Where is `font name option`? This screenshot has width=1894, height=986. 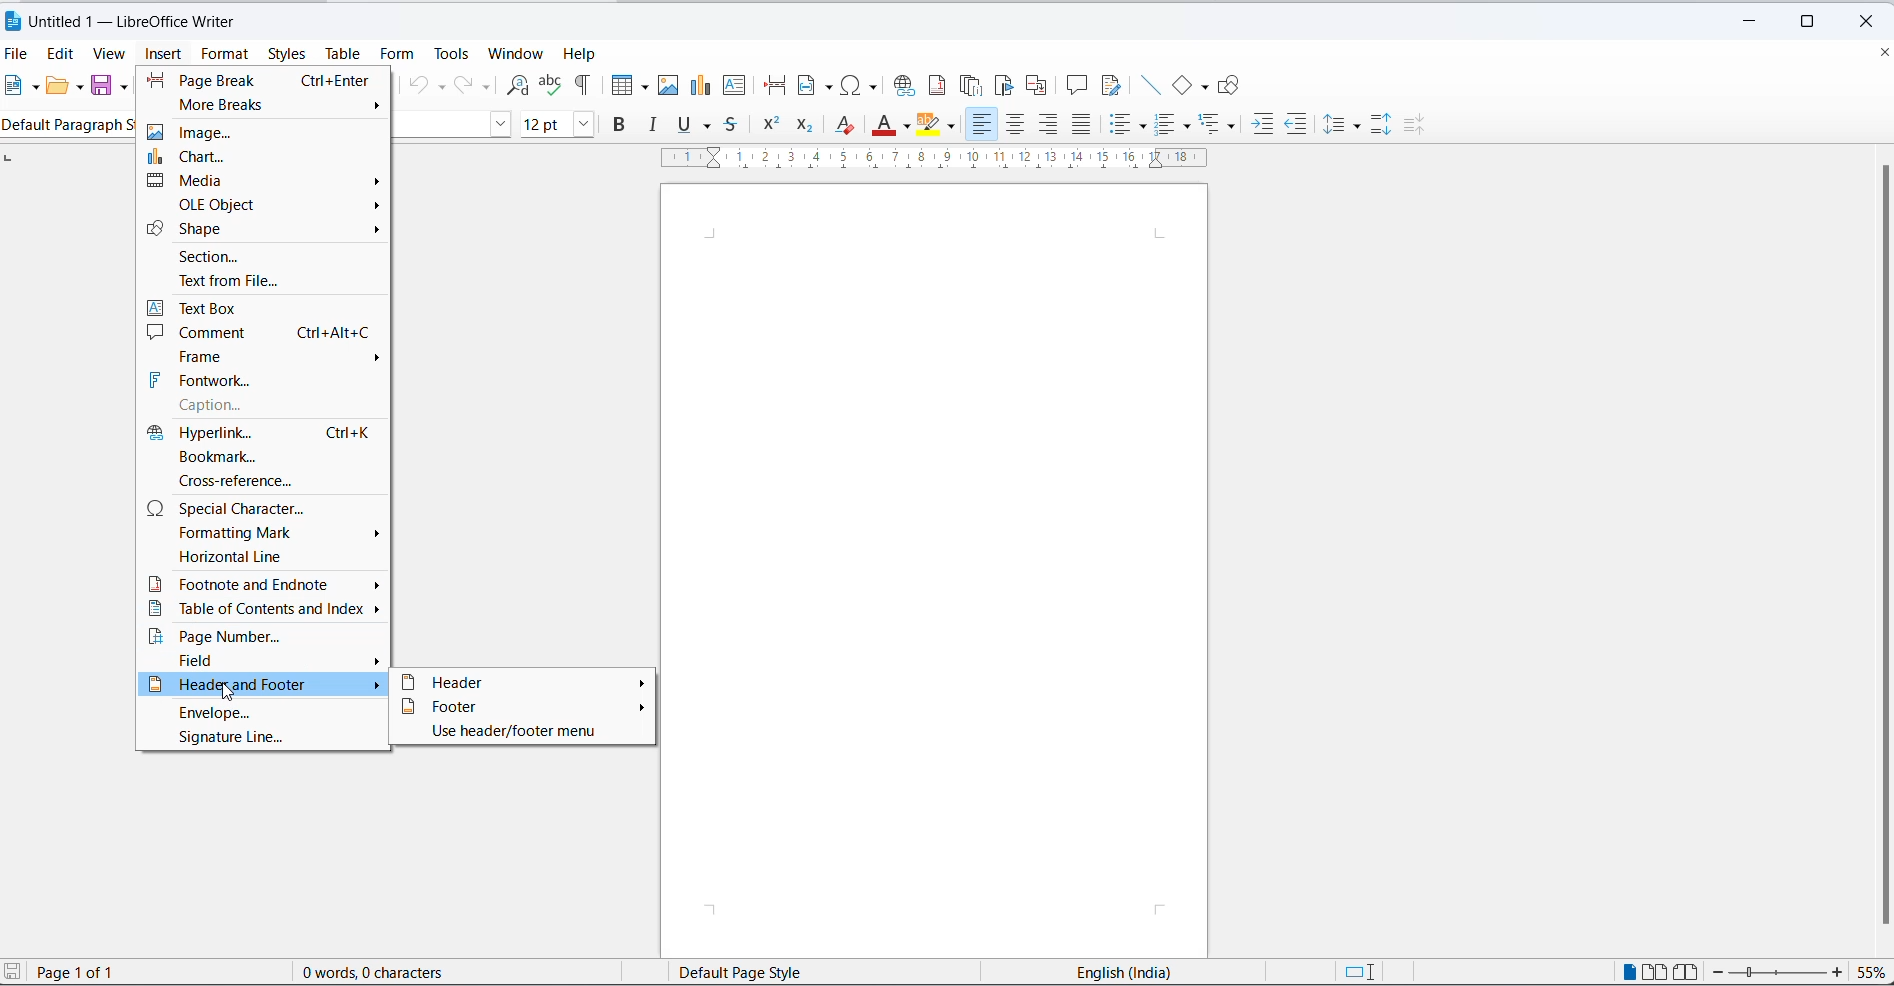 font name option is located at coordinates (499, 125).